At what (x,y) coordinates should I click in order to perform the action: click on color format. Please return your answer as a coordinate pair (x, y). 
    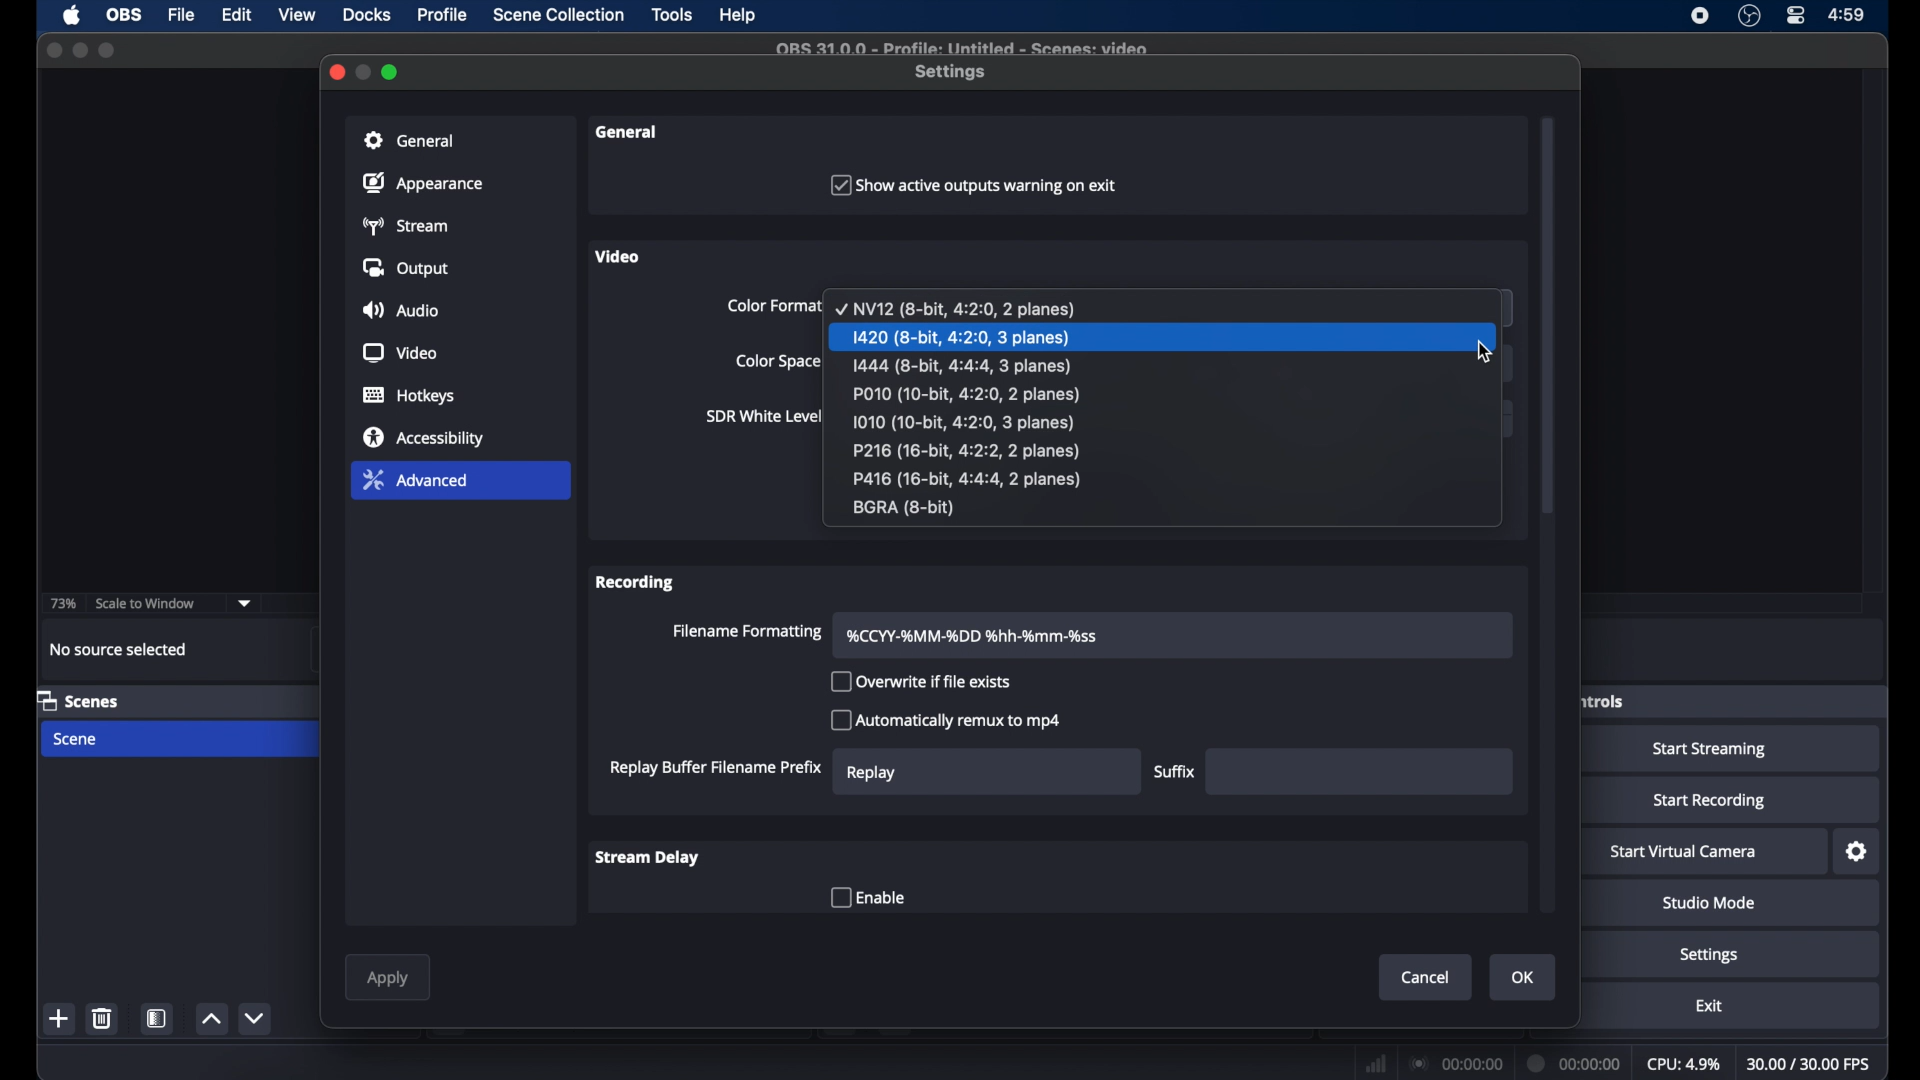
    Looking at the image, I should click on (773, 306).